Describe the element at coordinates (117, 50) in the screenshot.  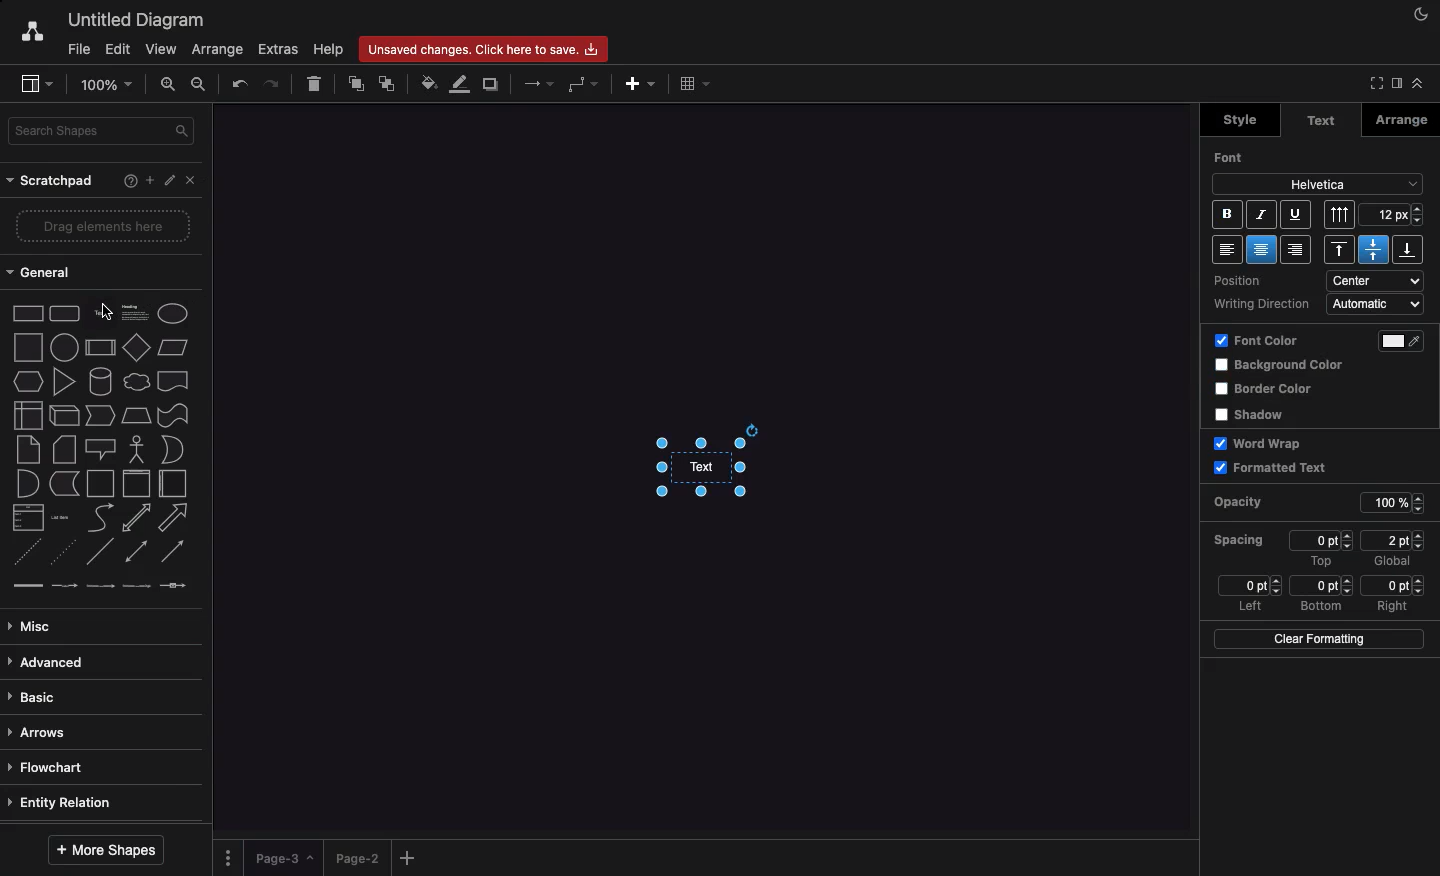
I see `Edit` at that location.